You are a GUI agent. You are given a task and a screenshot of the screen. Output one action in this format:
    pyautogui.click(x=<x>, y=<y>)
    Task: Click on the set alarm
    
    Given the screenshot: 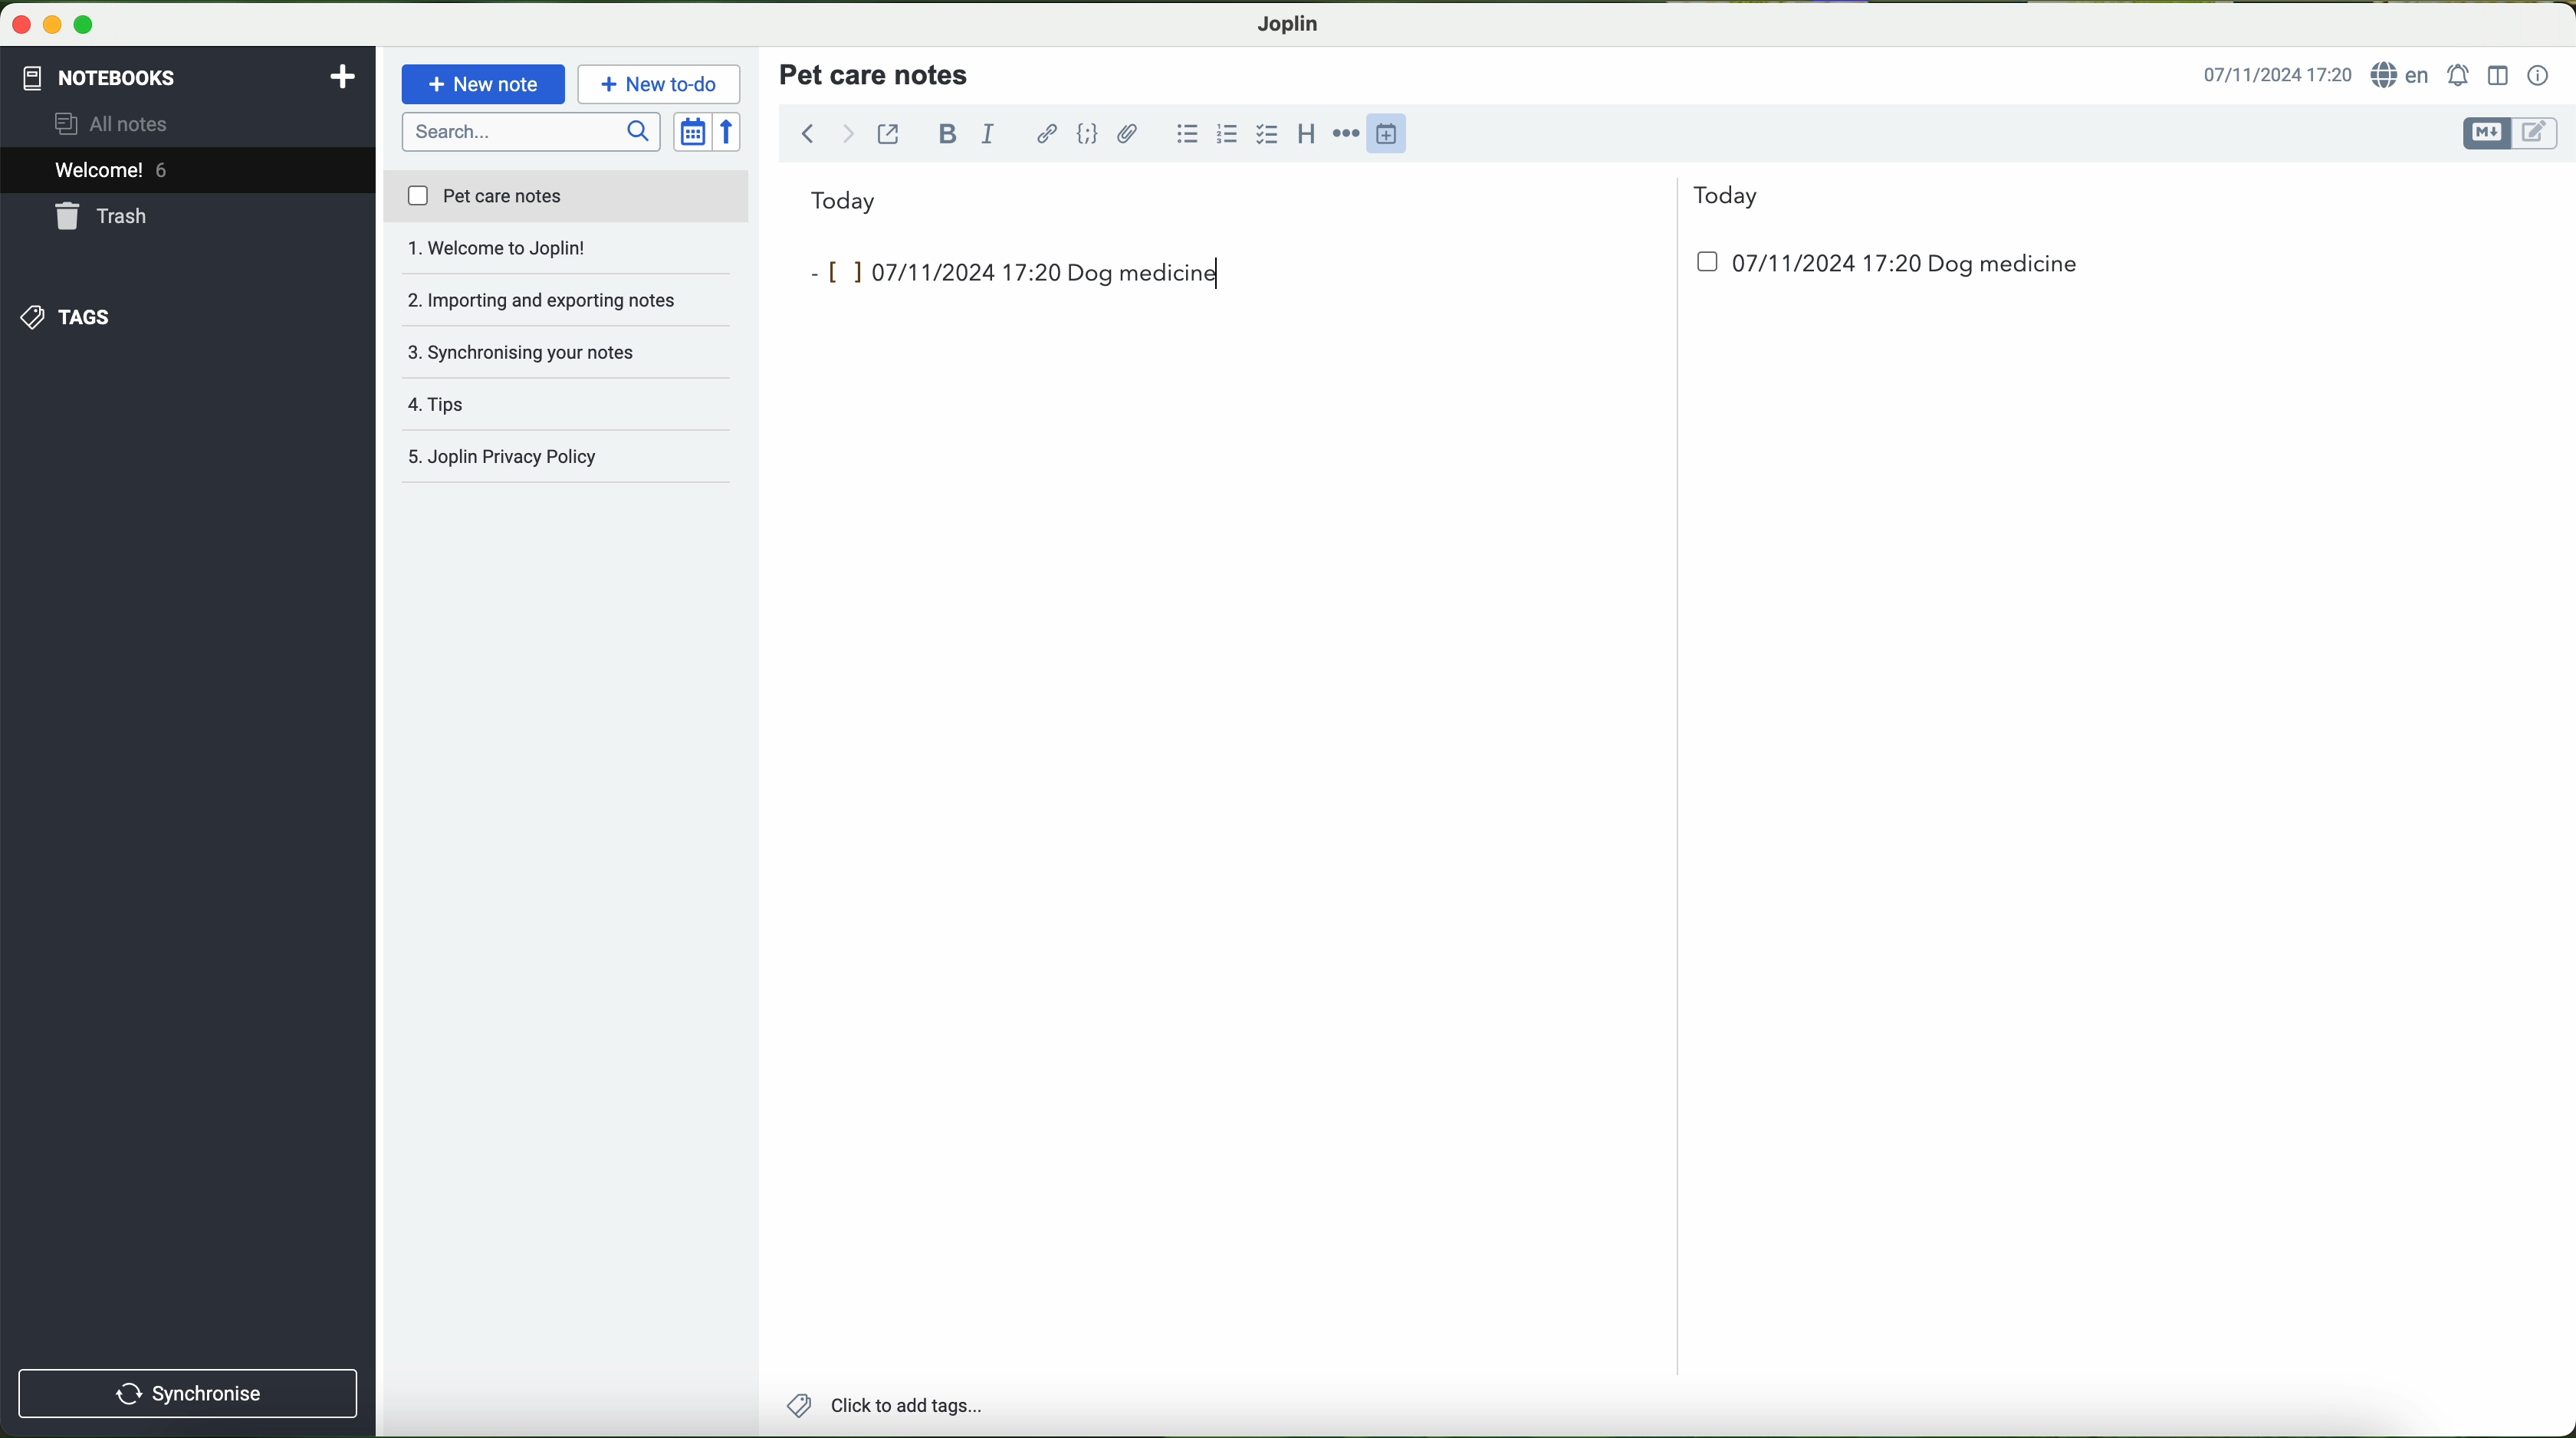 What is the action you would take?
    pyautogui.click(x=2461, y=75)
    